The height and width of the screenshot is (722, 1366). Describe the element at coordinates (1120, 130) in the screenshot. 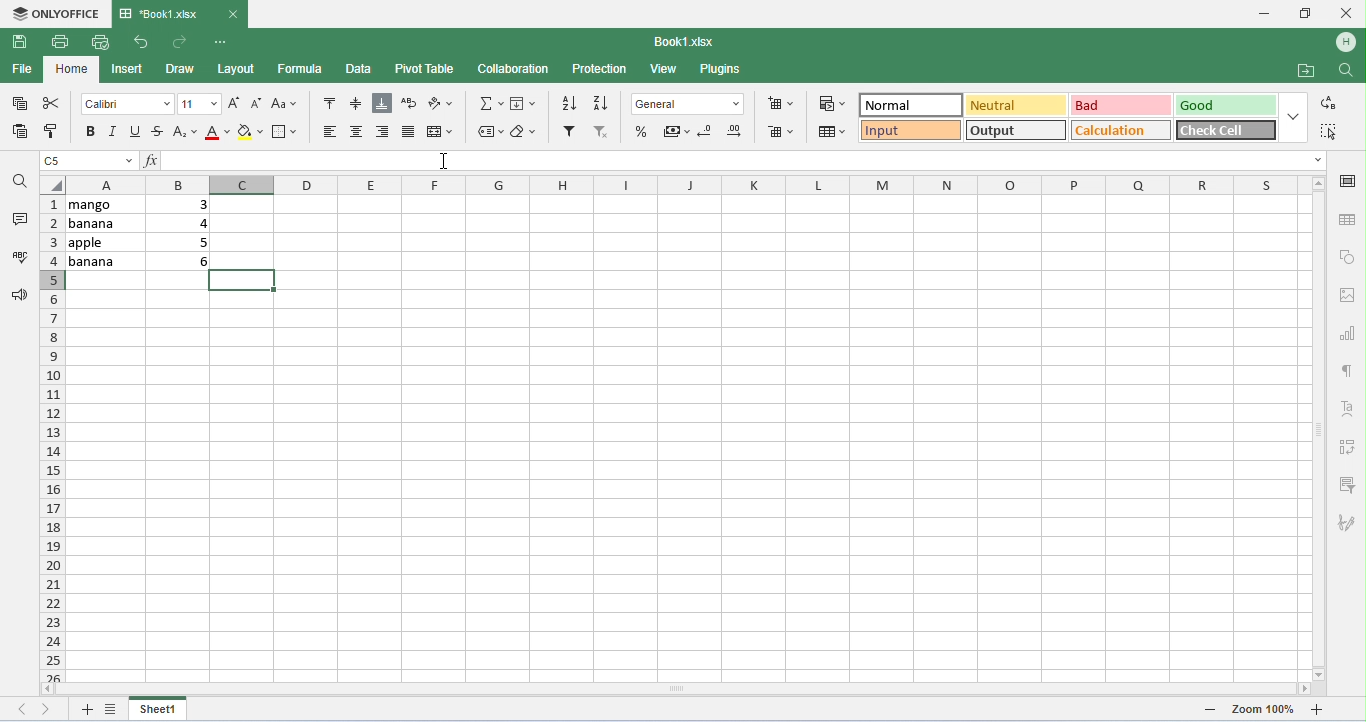

I see `calculation` at that location.